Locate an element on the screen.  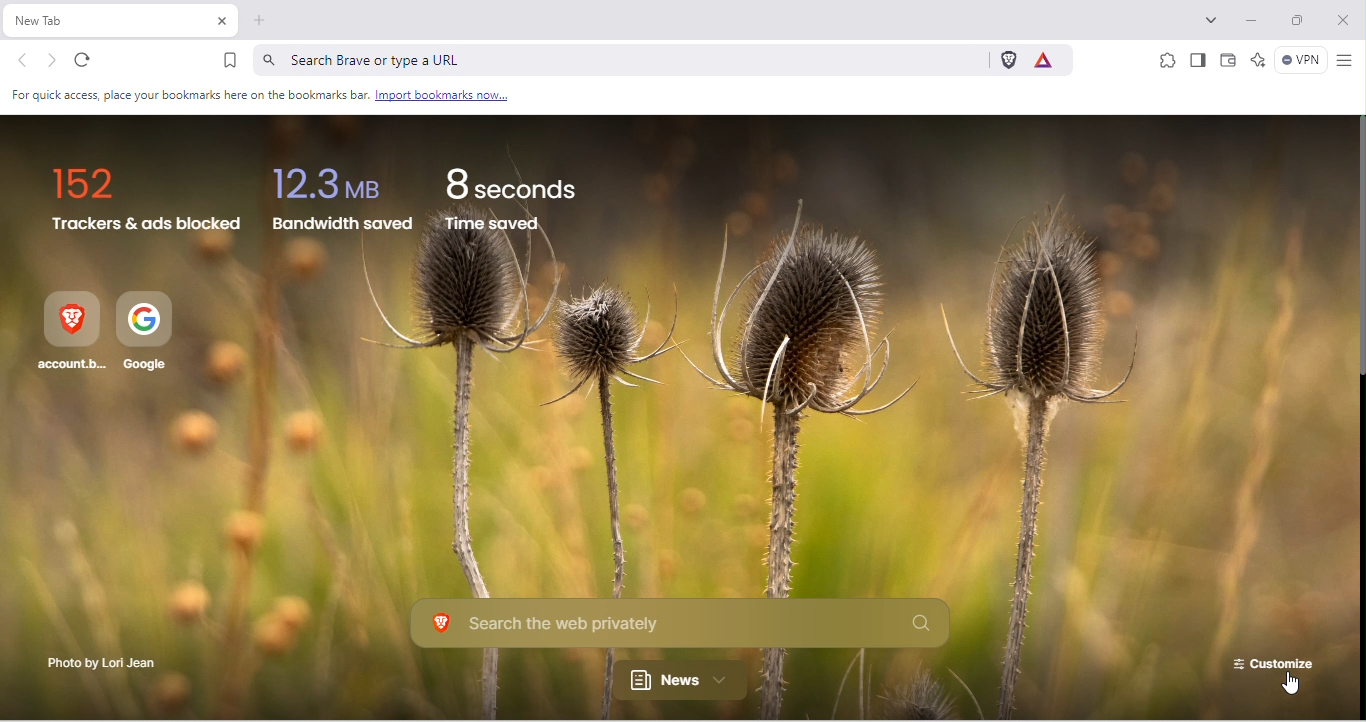
Extensions is located at coordinates (1166, 59).